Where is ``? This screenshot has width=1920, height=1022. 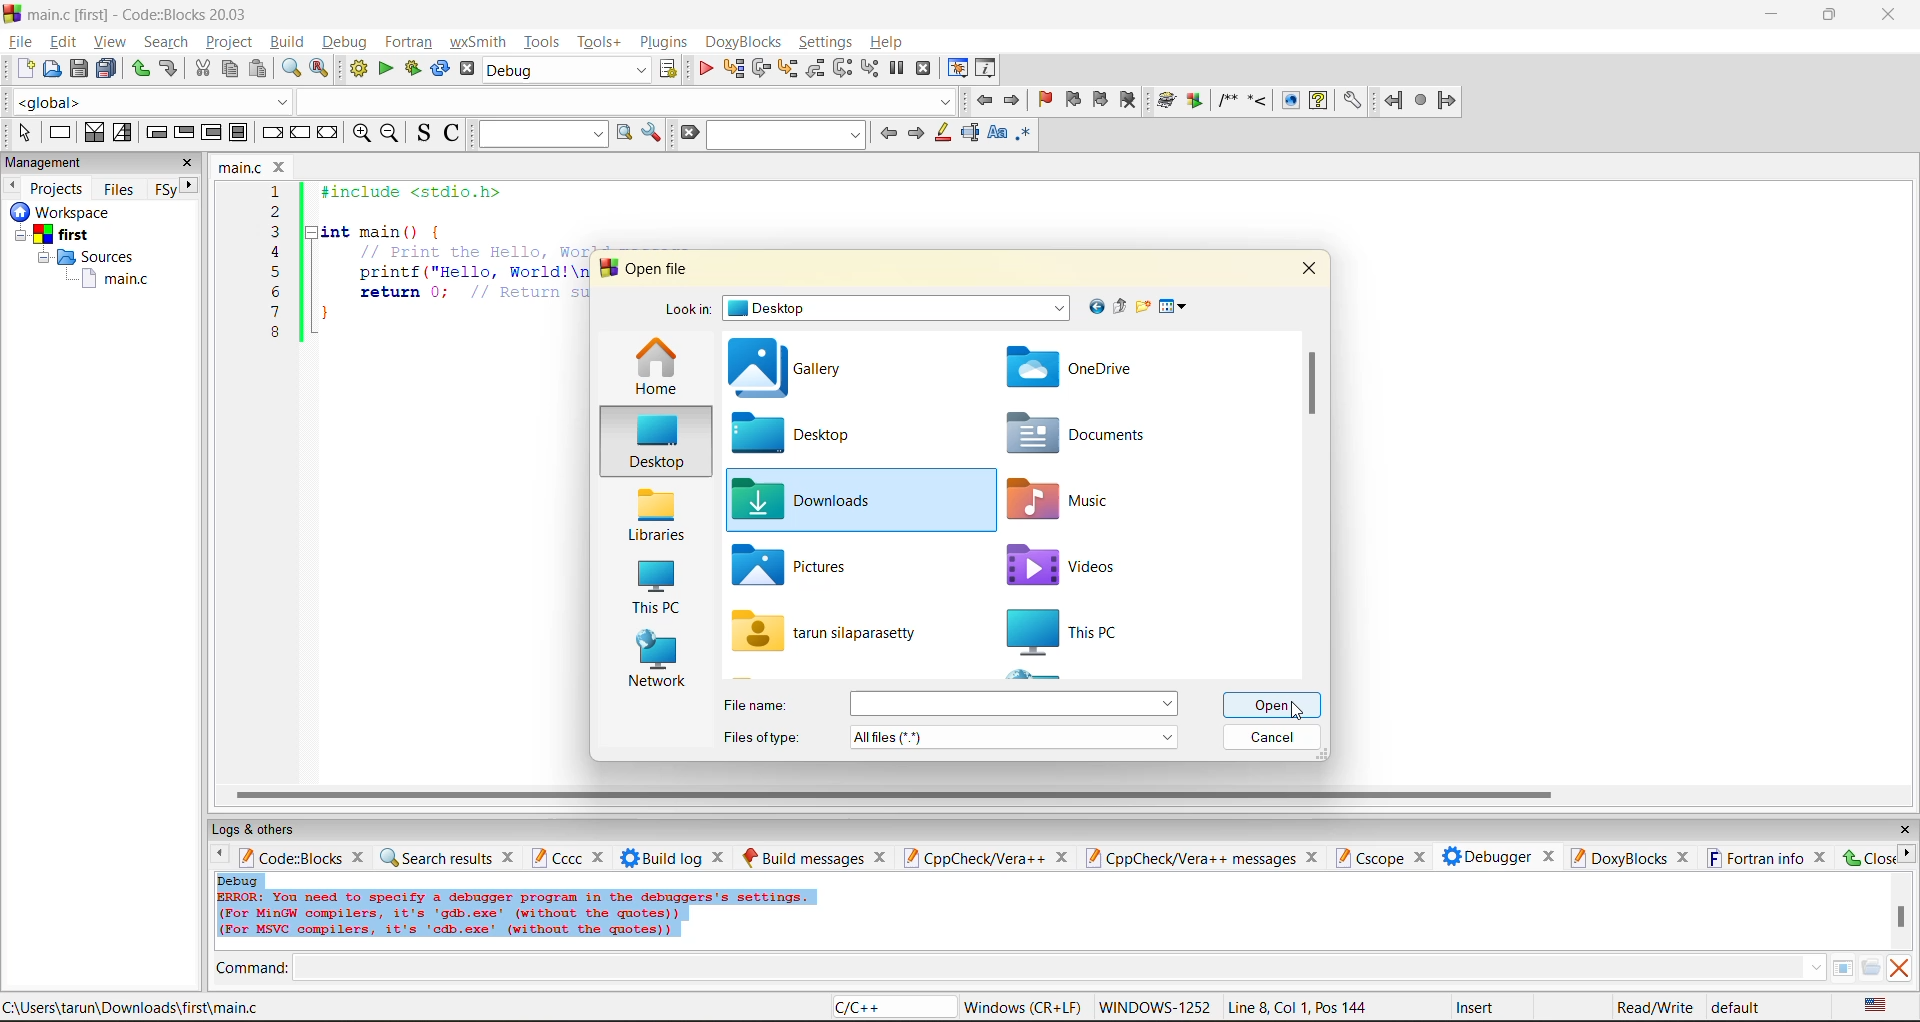
 is located at coordinates (56, 212).